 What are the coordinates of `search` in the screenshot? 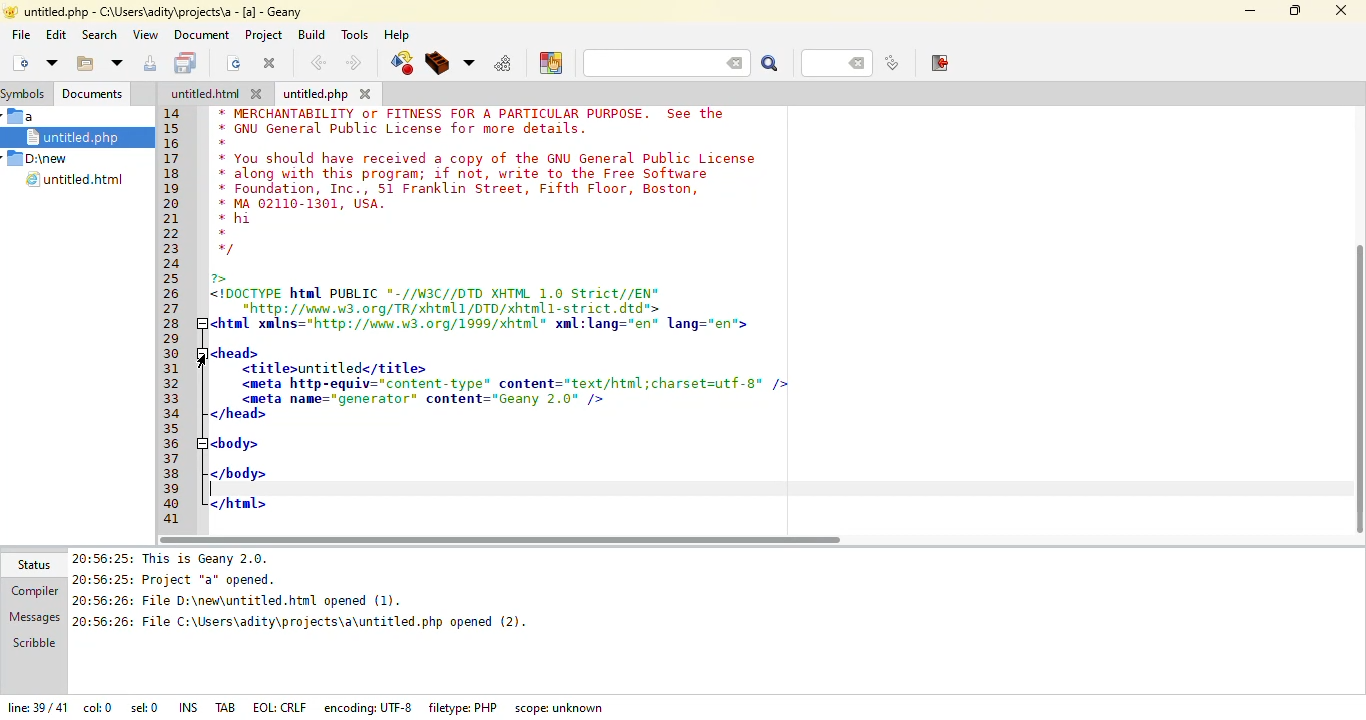 It's located at (770, 63).